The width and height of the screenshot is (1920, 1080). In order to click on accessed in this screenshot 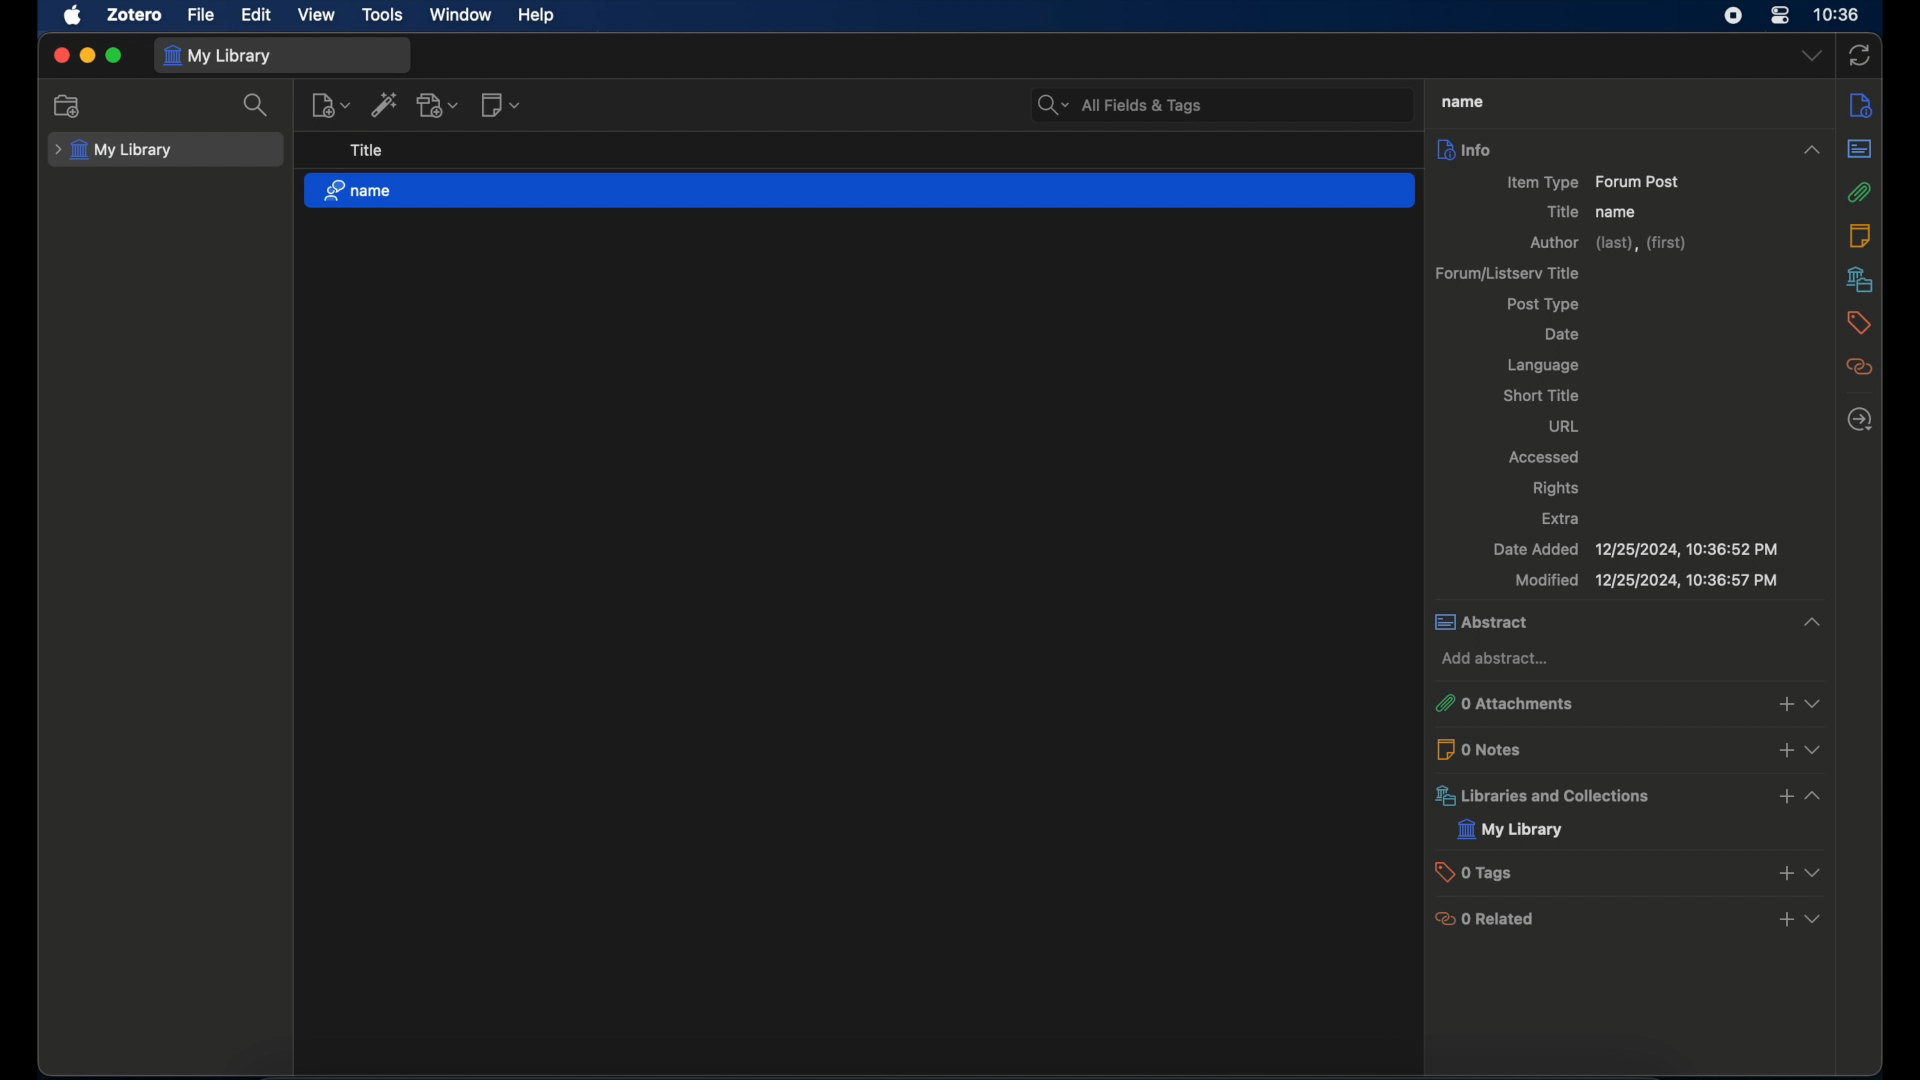, I will do `click(1544, 458)`.